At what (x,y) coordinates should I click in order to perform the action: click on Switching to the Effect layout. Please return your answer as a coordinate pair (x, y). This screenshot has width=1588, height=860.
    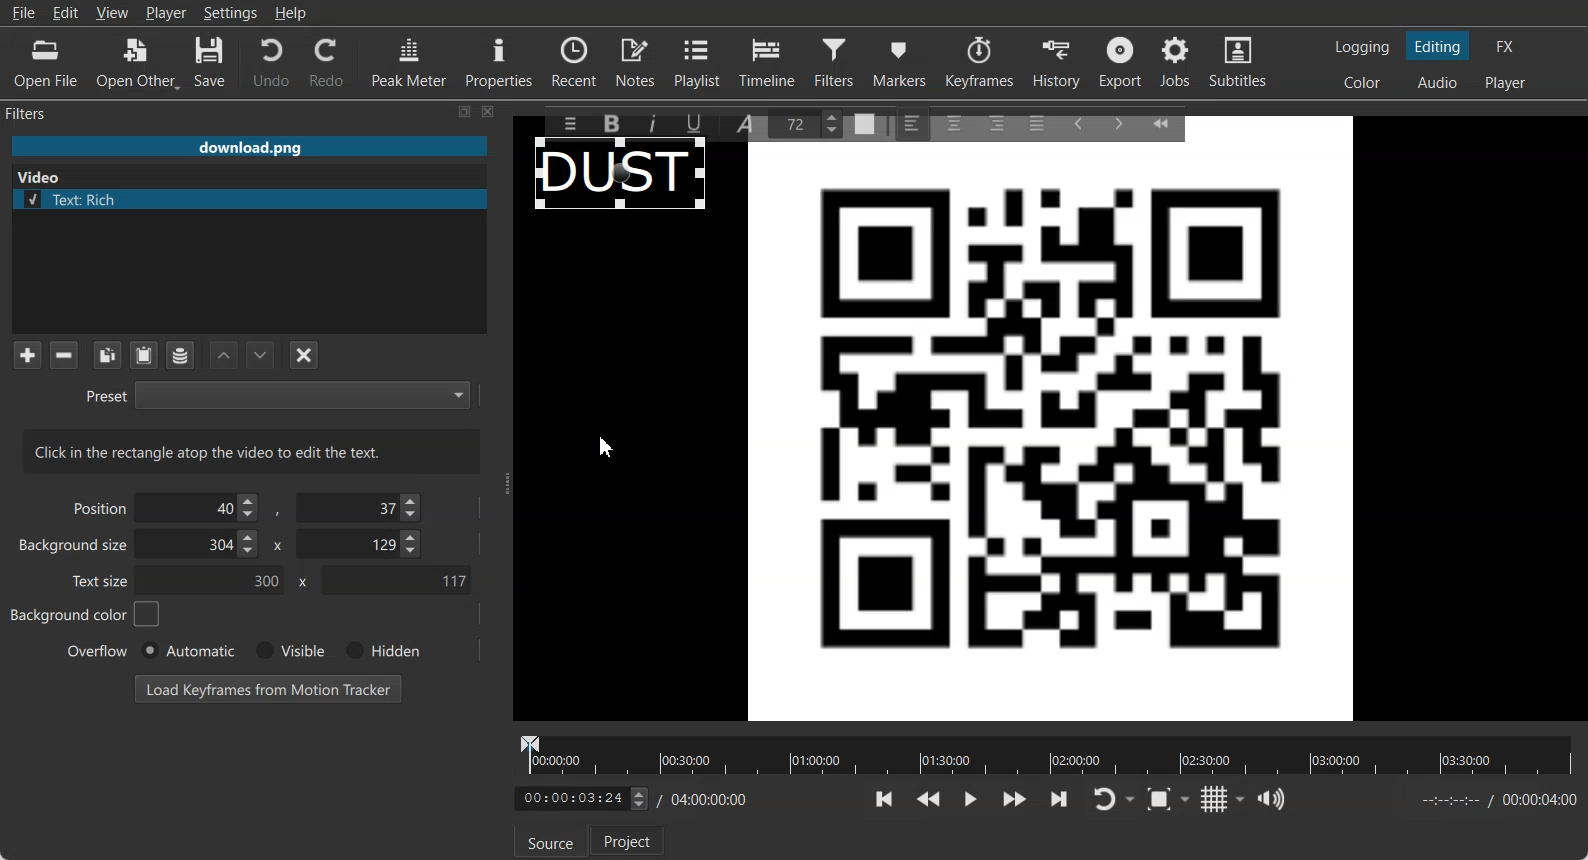
    Looking at the image, I should click on (1506, 46).